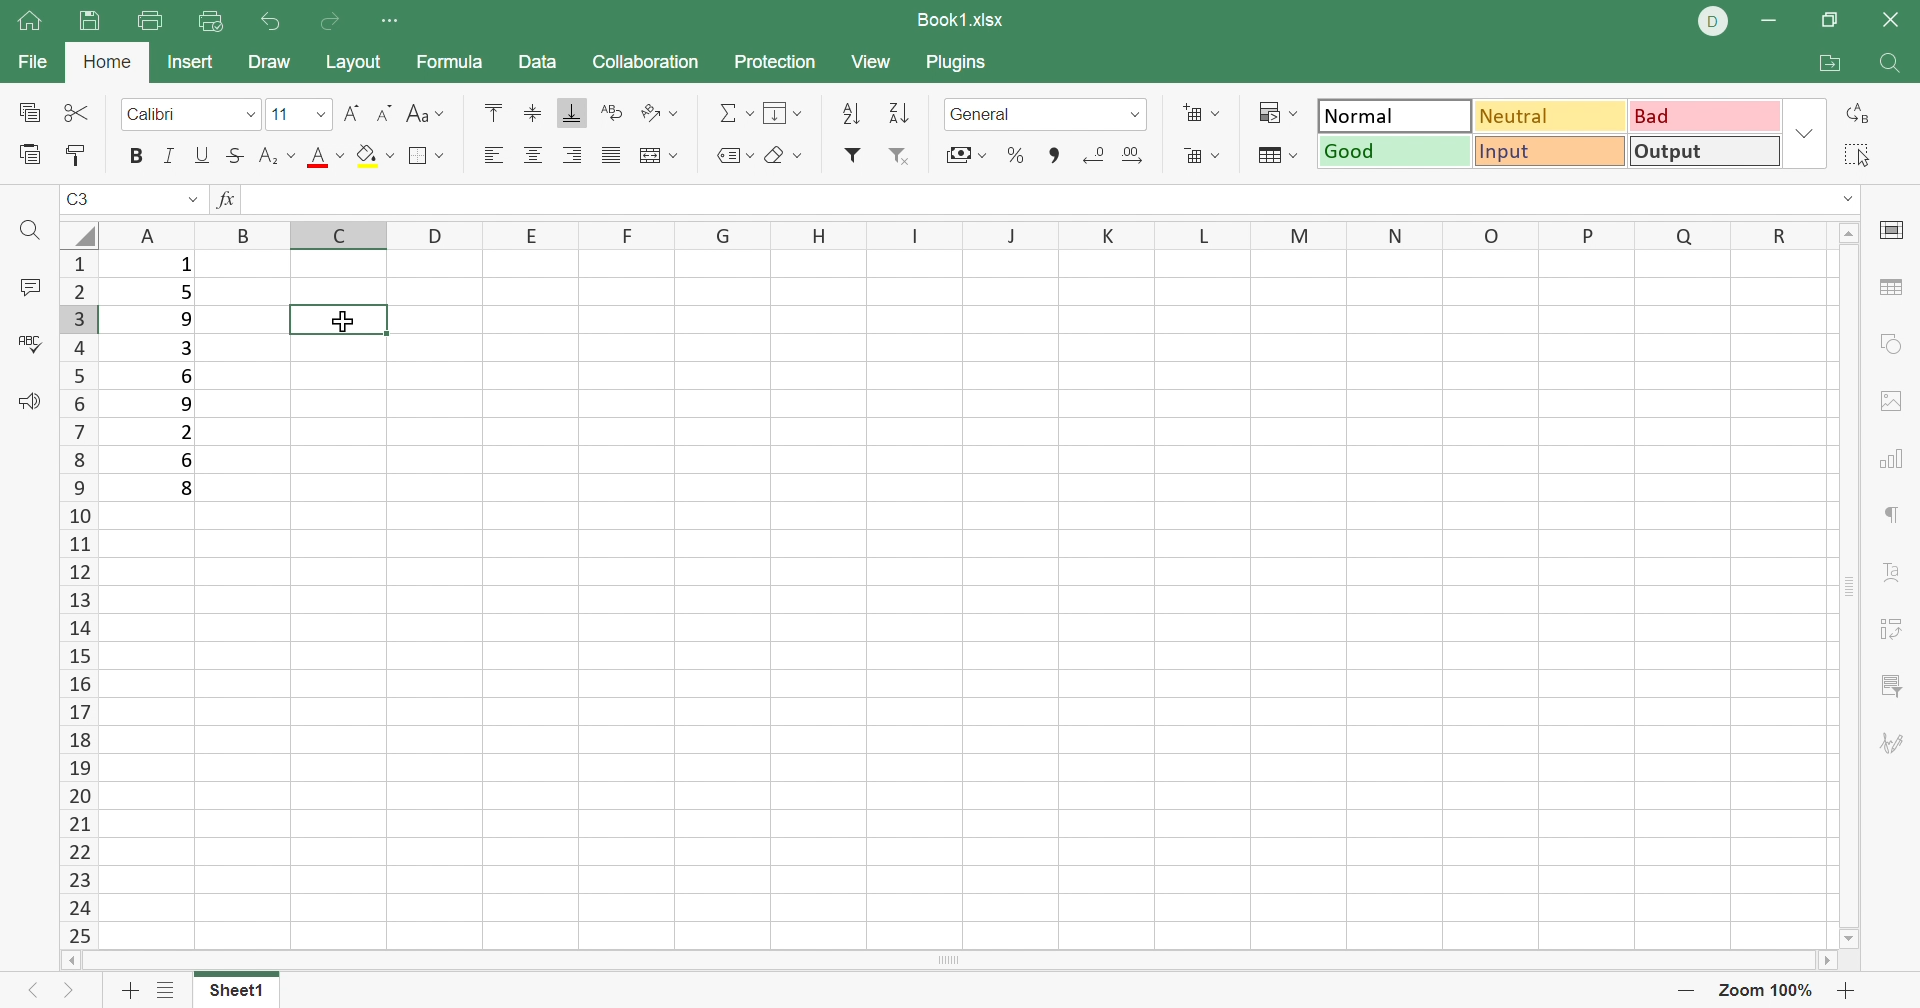  I want to click on Bad, so click(1707, 115).